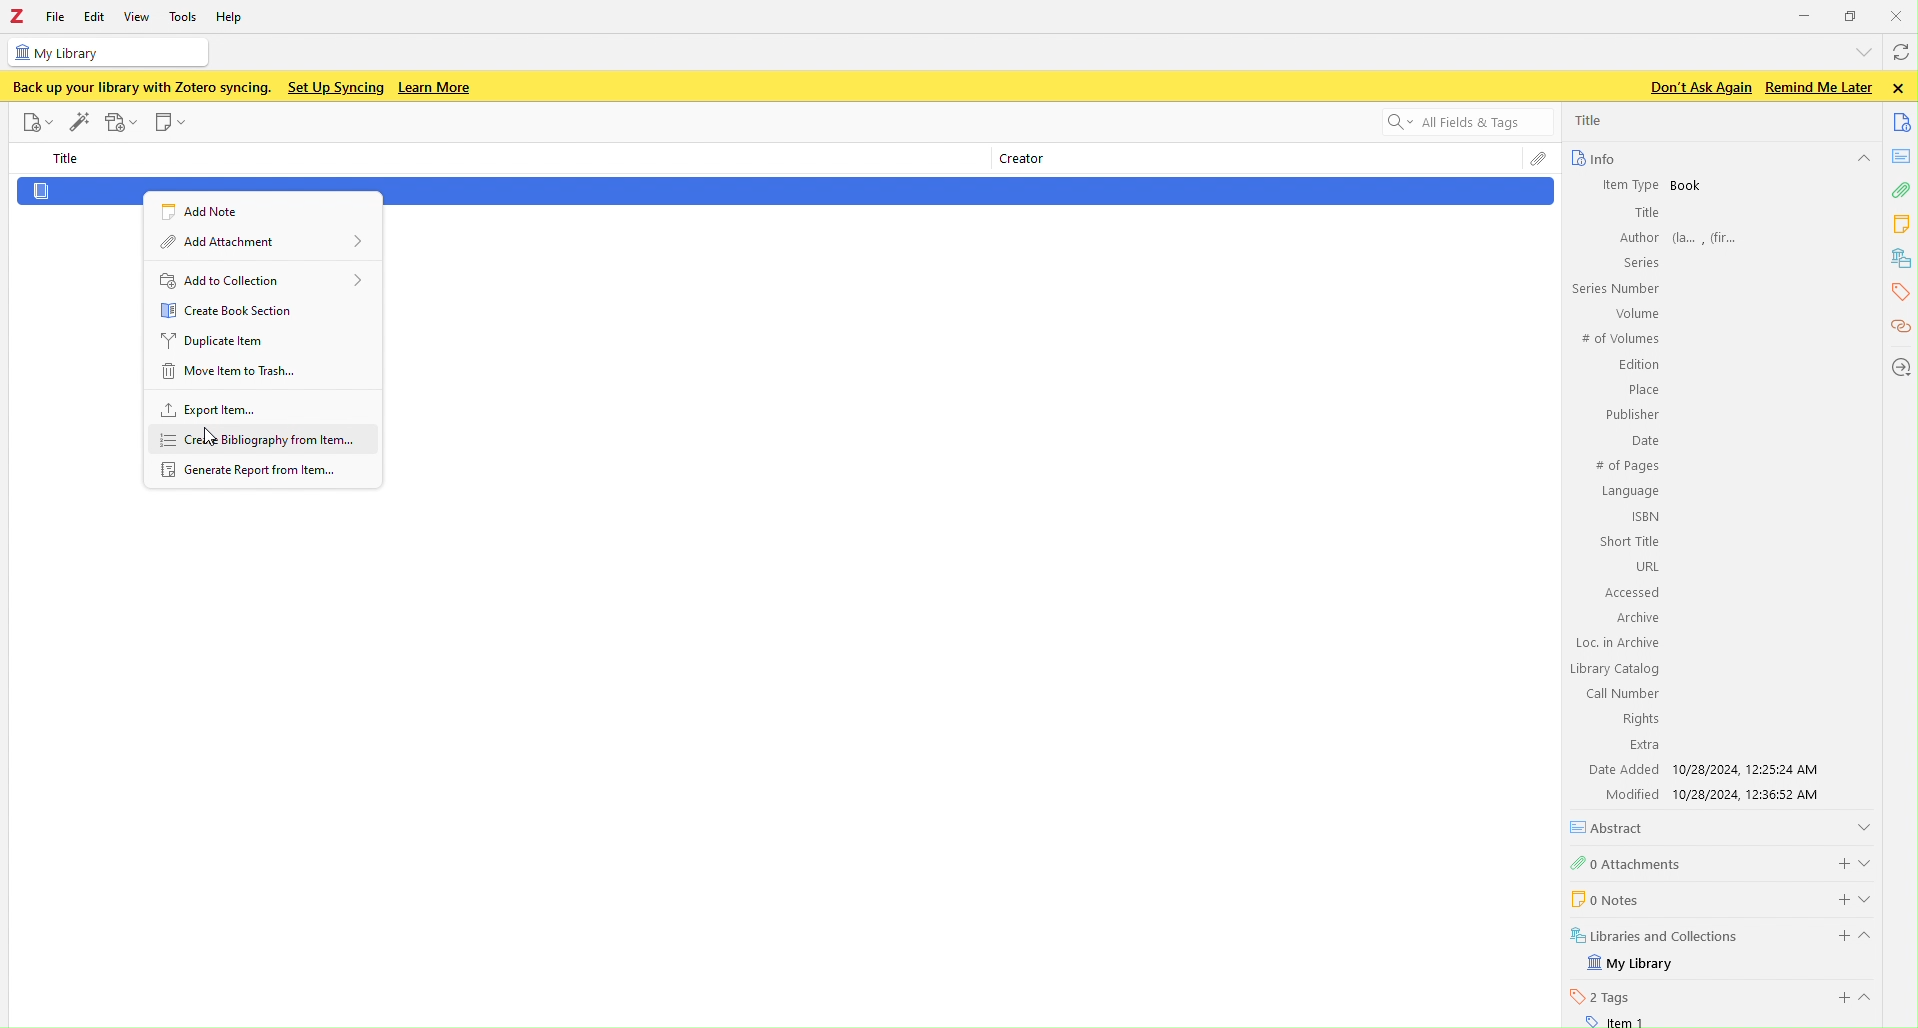  I want to click on extra, so click(1644, 746).